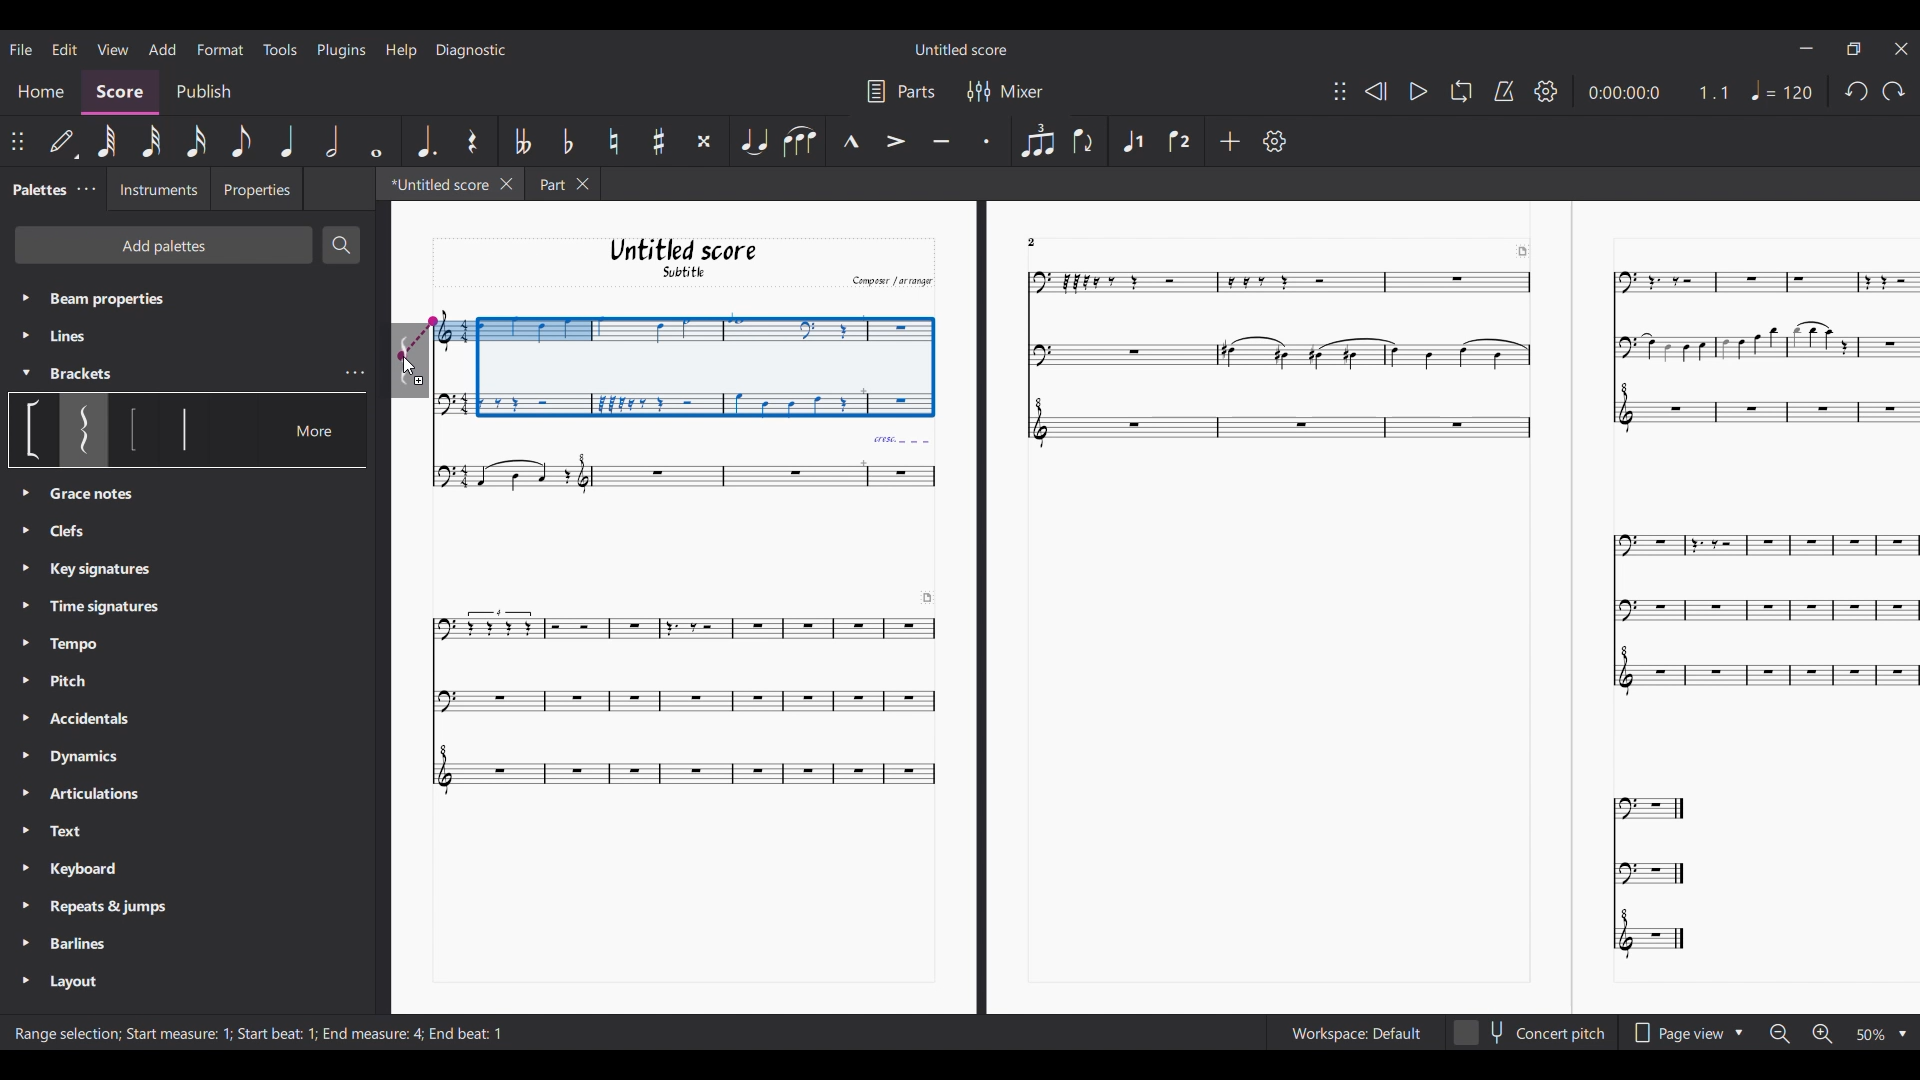 Image resolution: width=1920 pixels, height=1080 pixels. What do you see at coordinates (18, 296) in the screenshot?
I see `` at bounding box center [18, 296].